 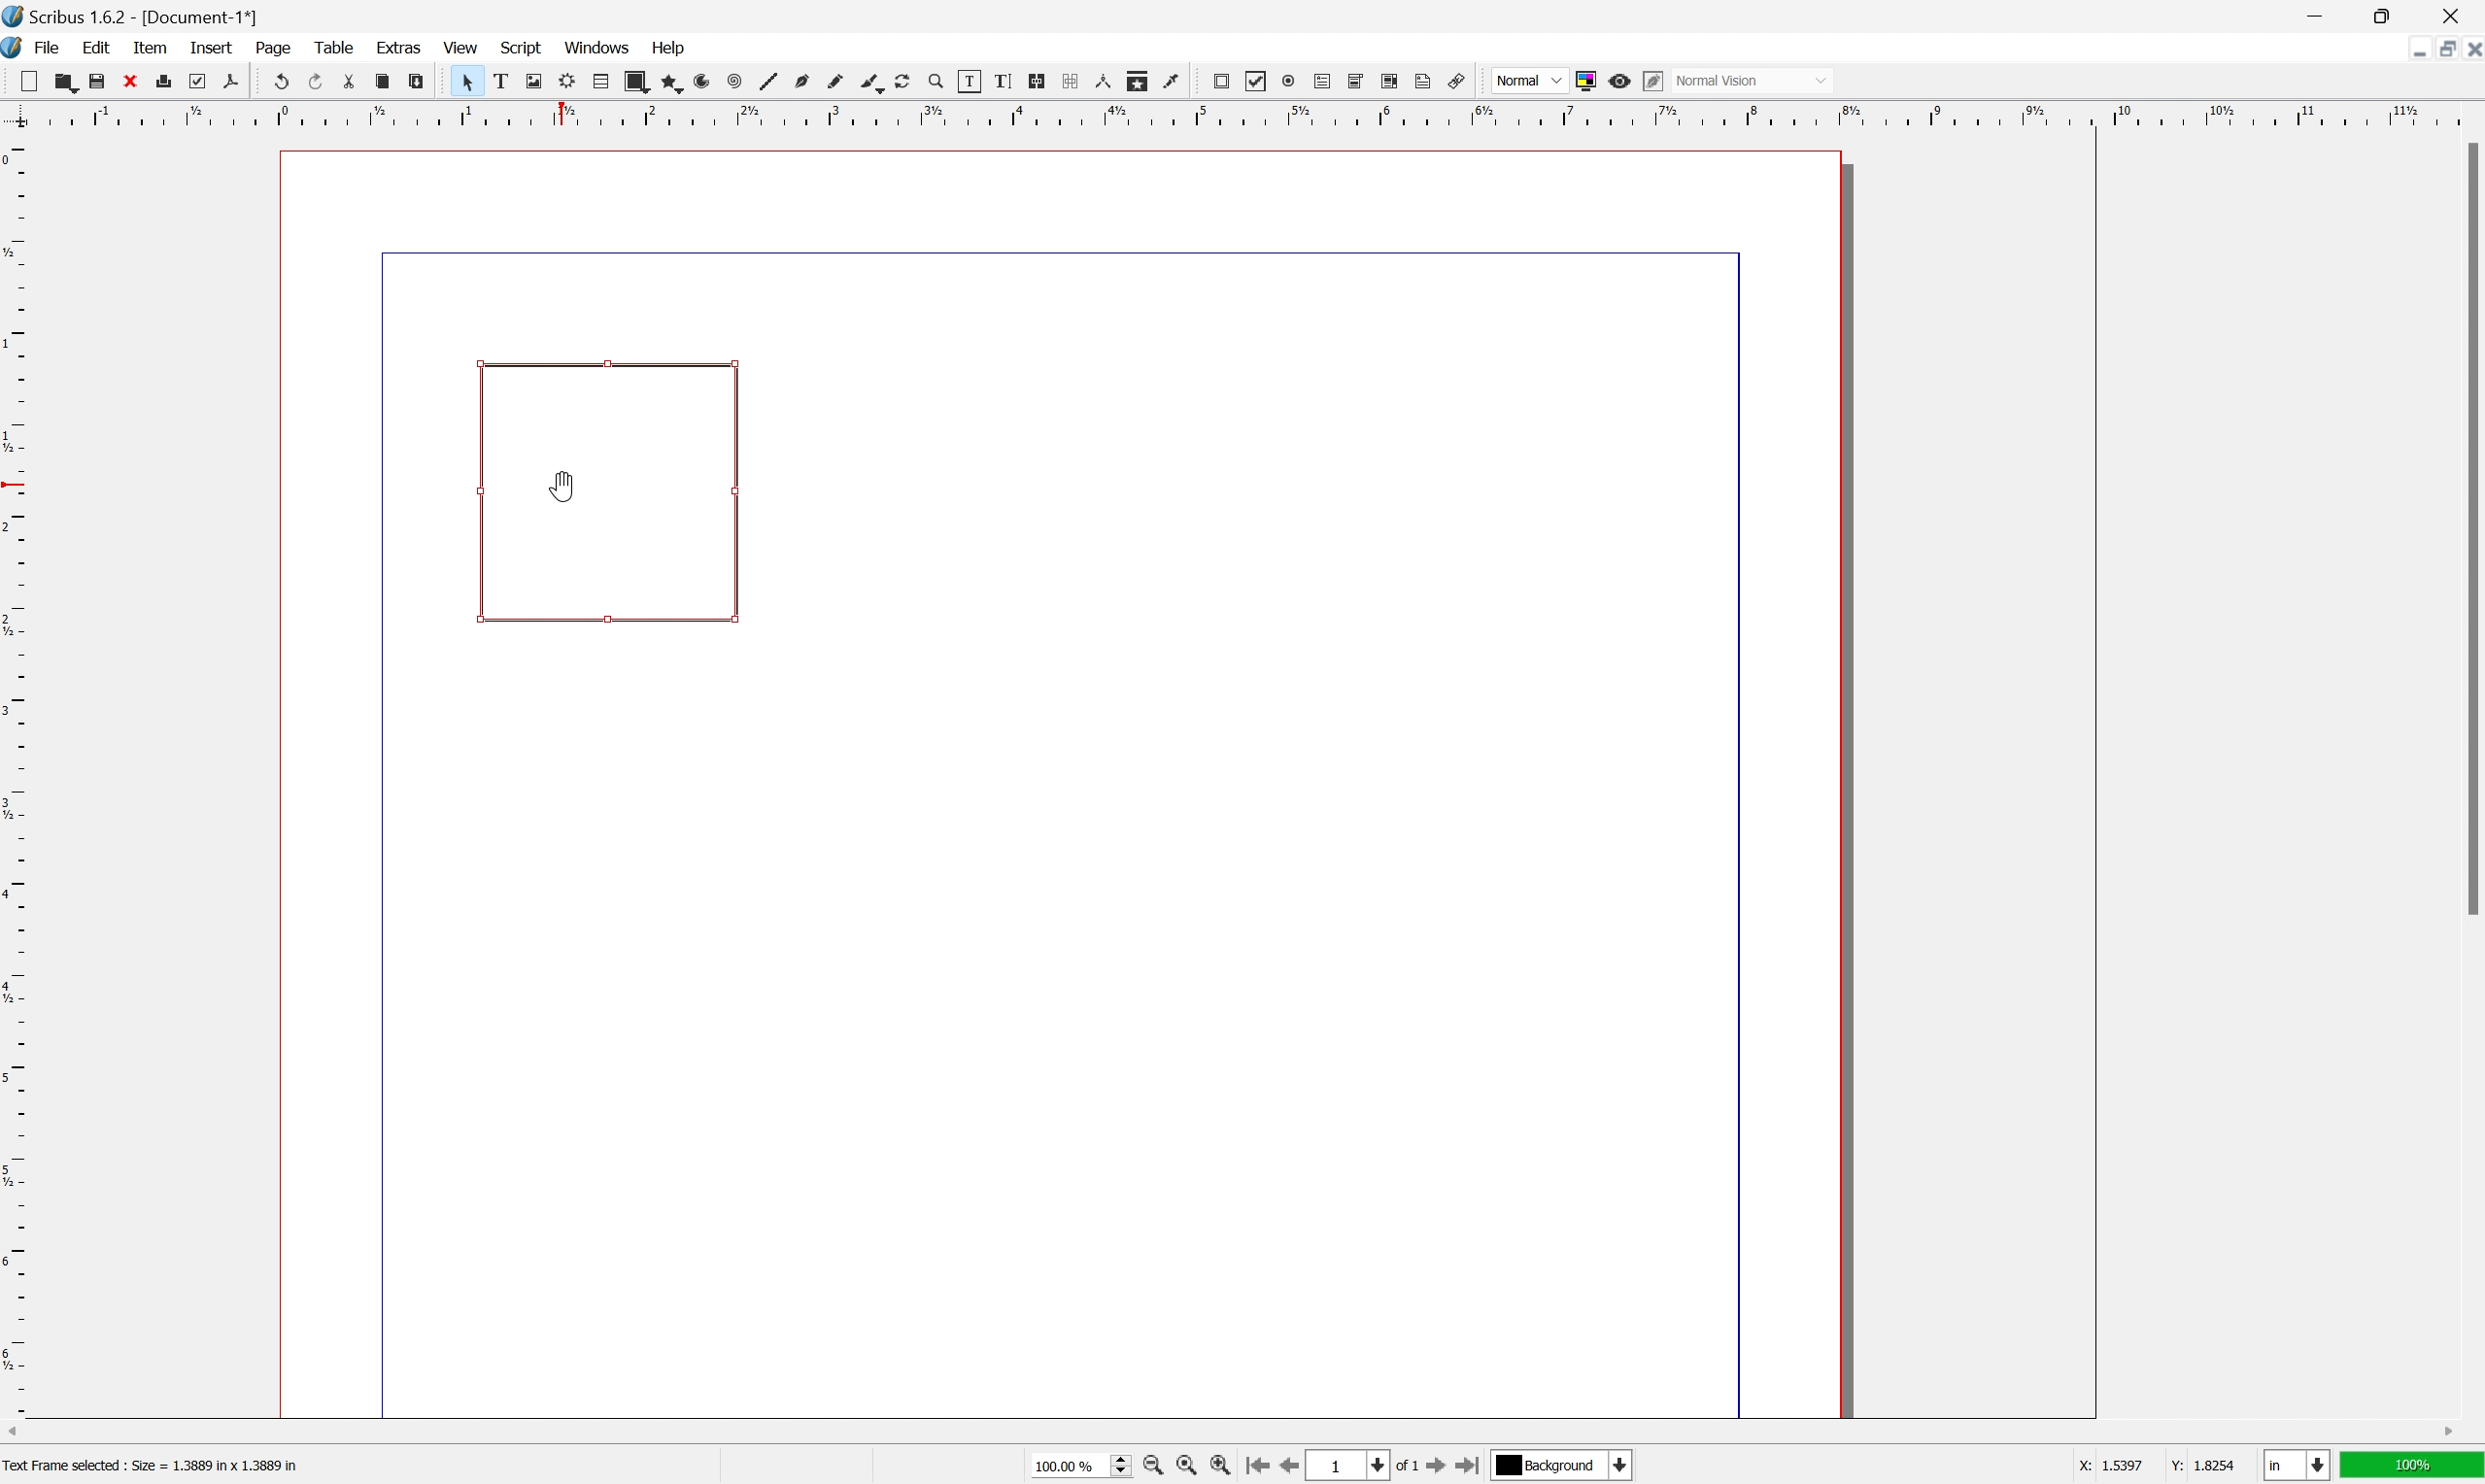 I want to click on go to first page, so click(x=1260, y=1467).